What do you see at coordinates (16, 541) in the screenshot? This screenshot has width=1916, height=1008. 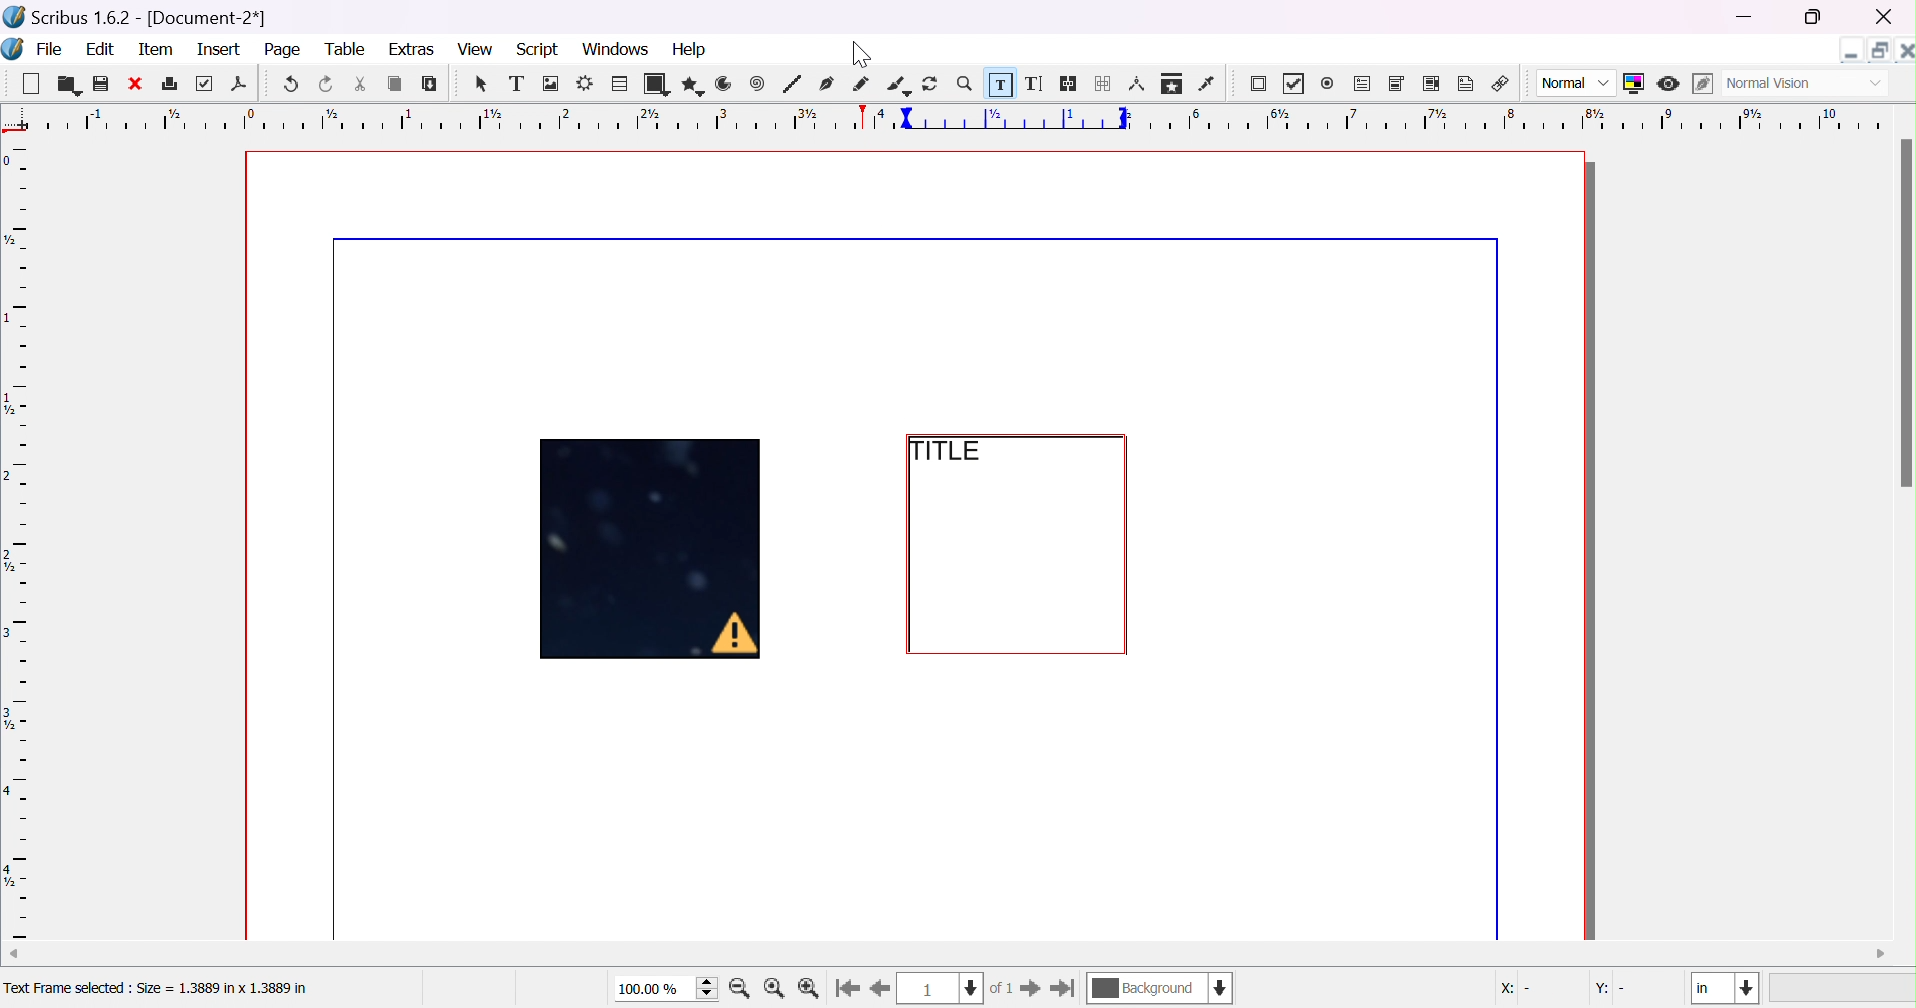 I see `ruler` at bounding box center [16, 541].